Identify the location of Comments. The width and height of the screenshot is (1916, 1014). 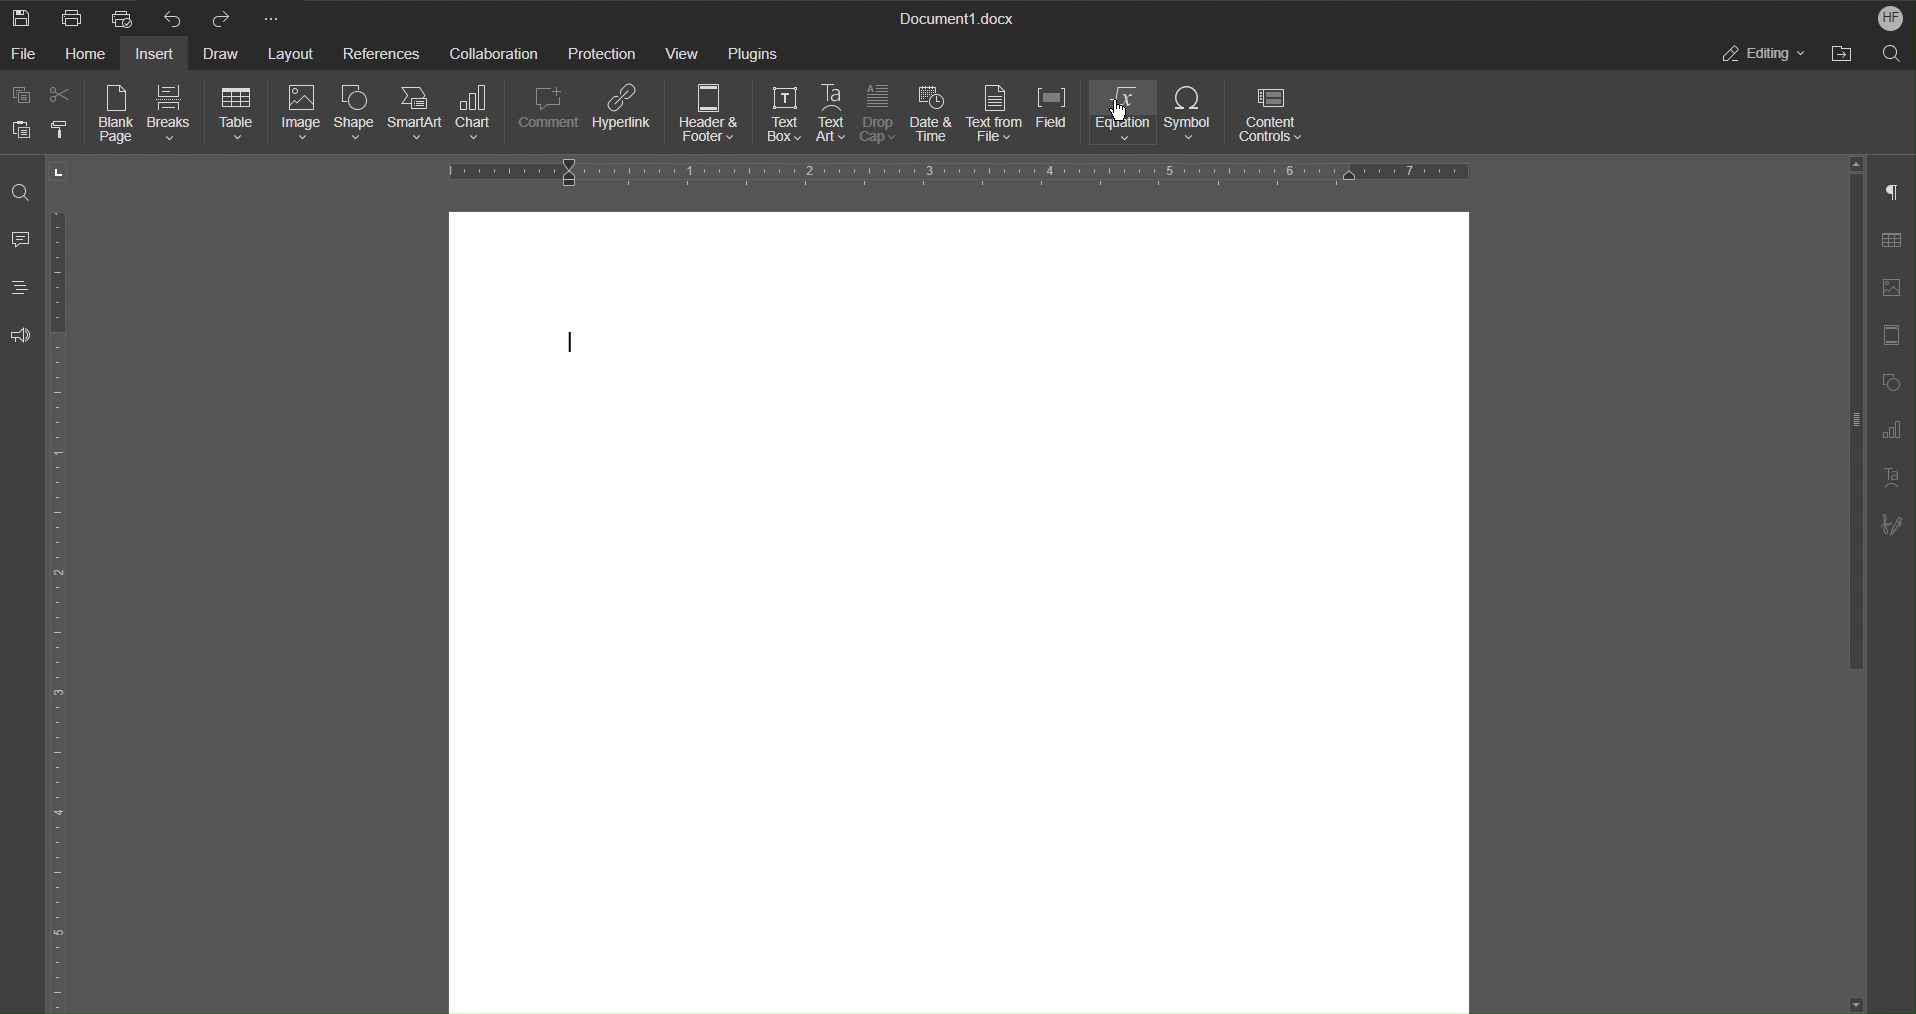
(18, 246).